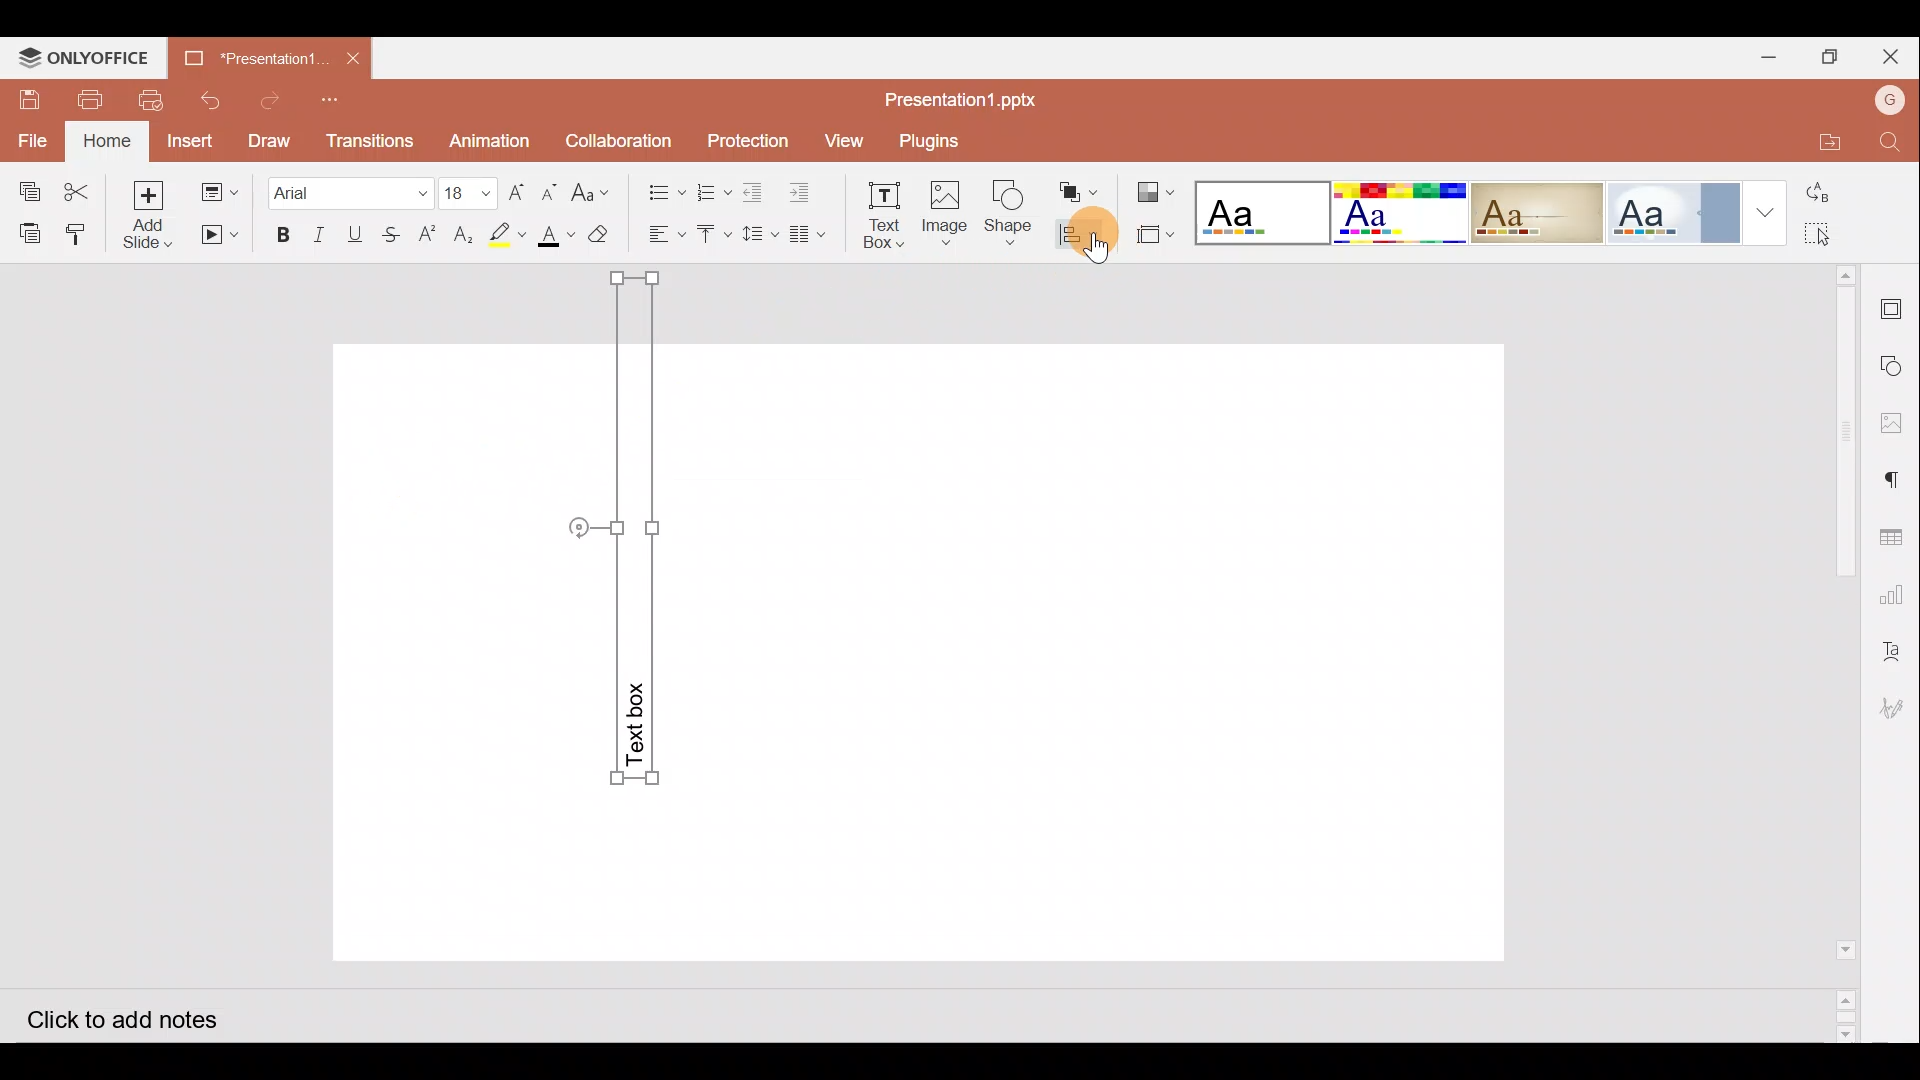 The width and height of the screenshot is (1920, 1080). What do you see at coordinates (943, 214) in the screenshot?
I see `Insert Image` at bounding box center [943, 214].